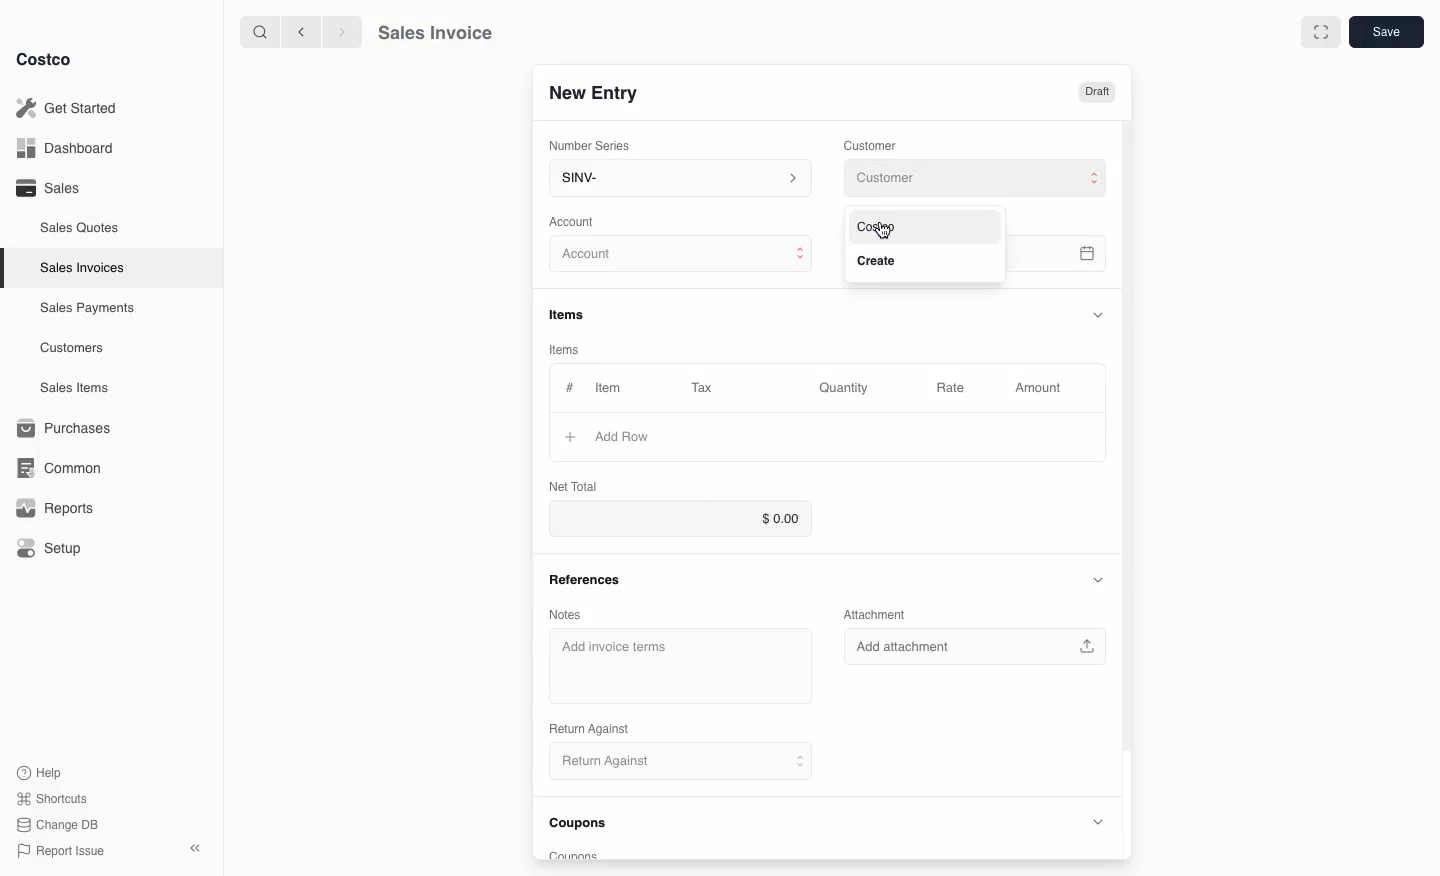 Image resolution: width=1440 pixels, height=876 pixels. I want to click on Report Issue, so click(61, 851).